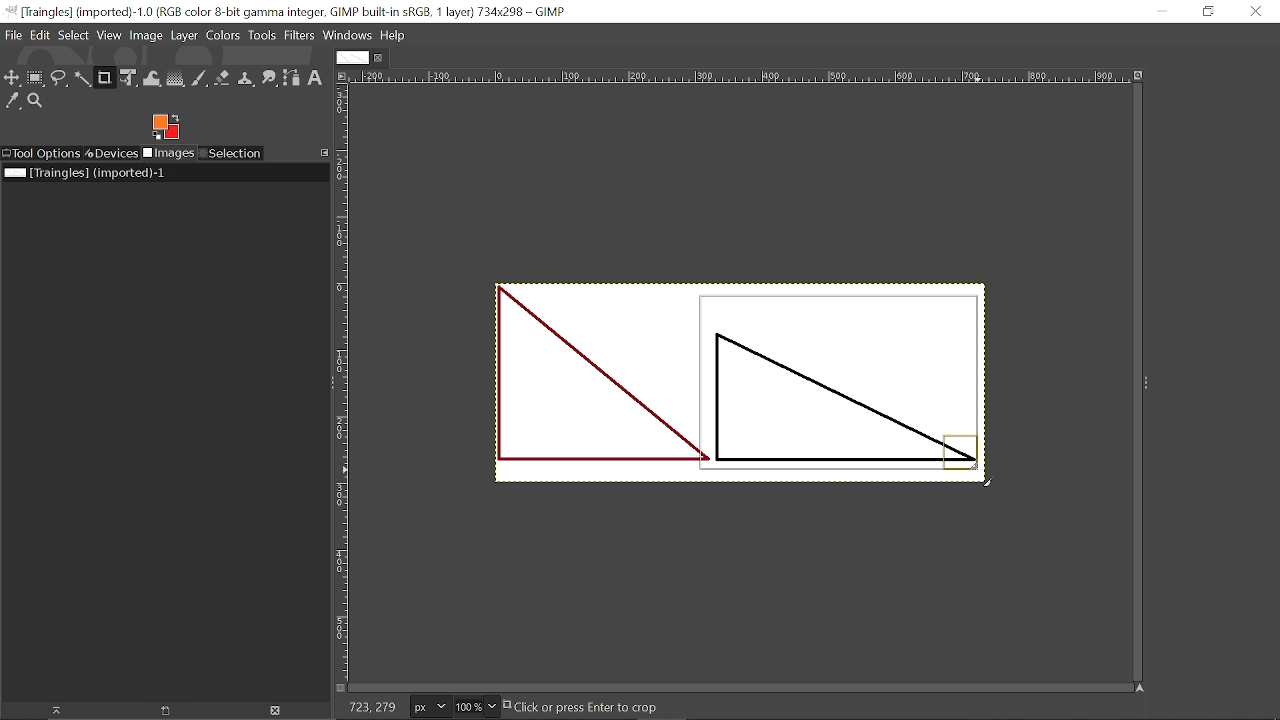 This screenshot has height=720, width=1280. I want to click on View, so click(109, 36).